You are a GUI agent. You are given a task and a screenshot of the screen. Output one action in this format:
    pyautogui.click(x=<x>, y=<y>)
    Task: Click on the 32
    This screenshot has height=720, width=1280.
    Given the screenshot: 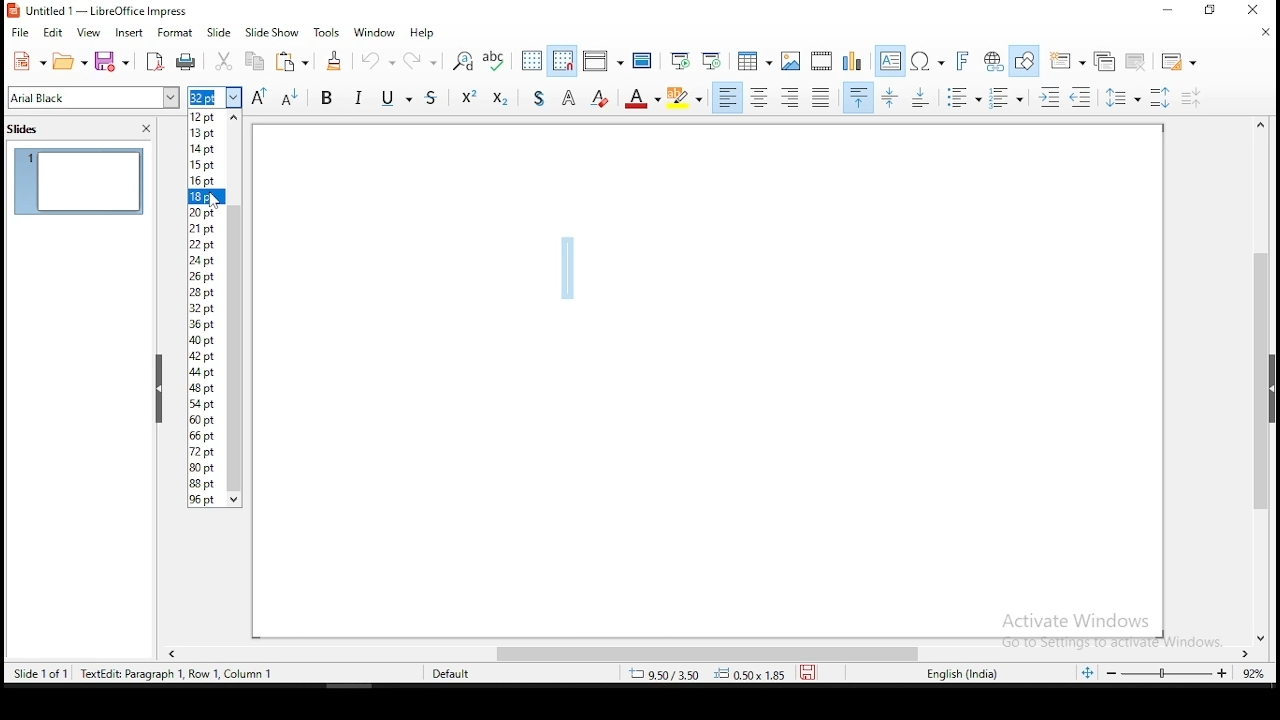 What is the action you would take?
    pyautogui.click(x=205, y=307)
    